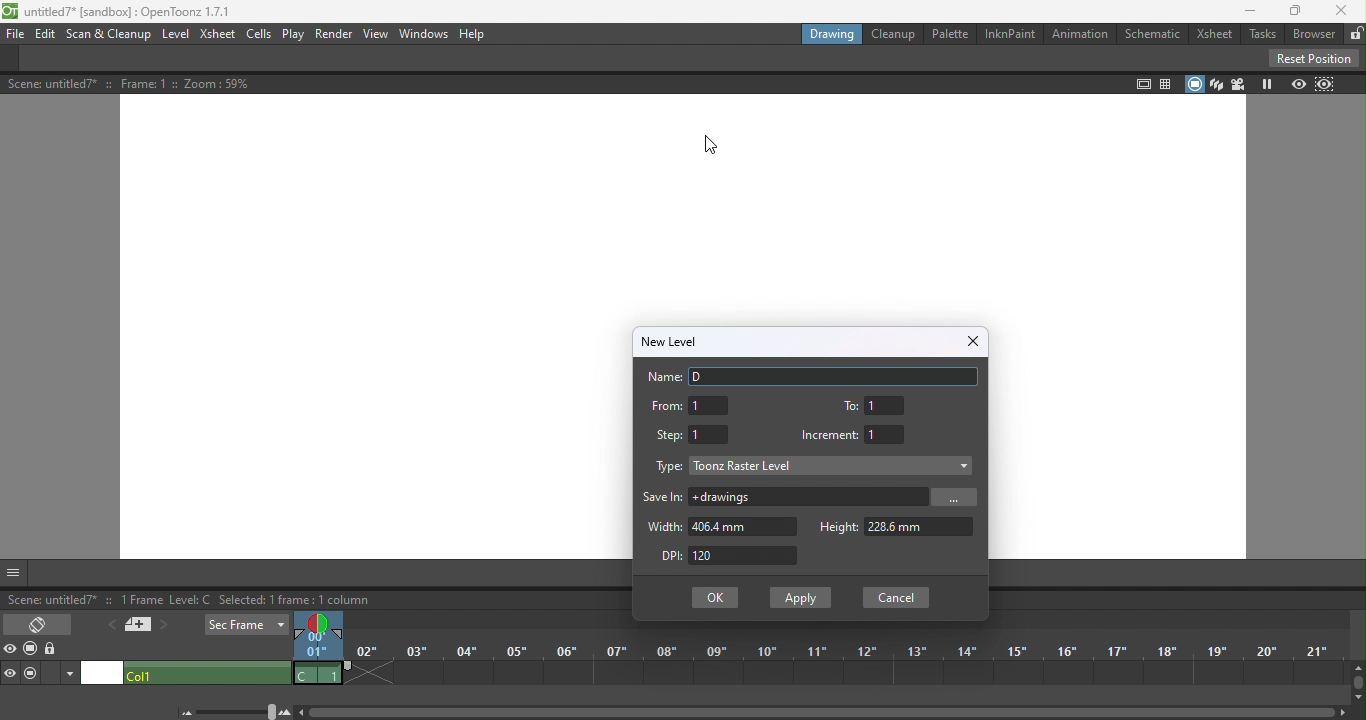  I want to click on Field guide, so click(1168, 82).